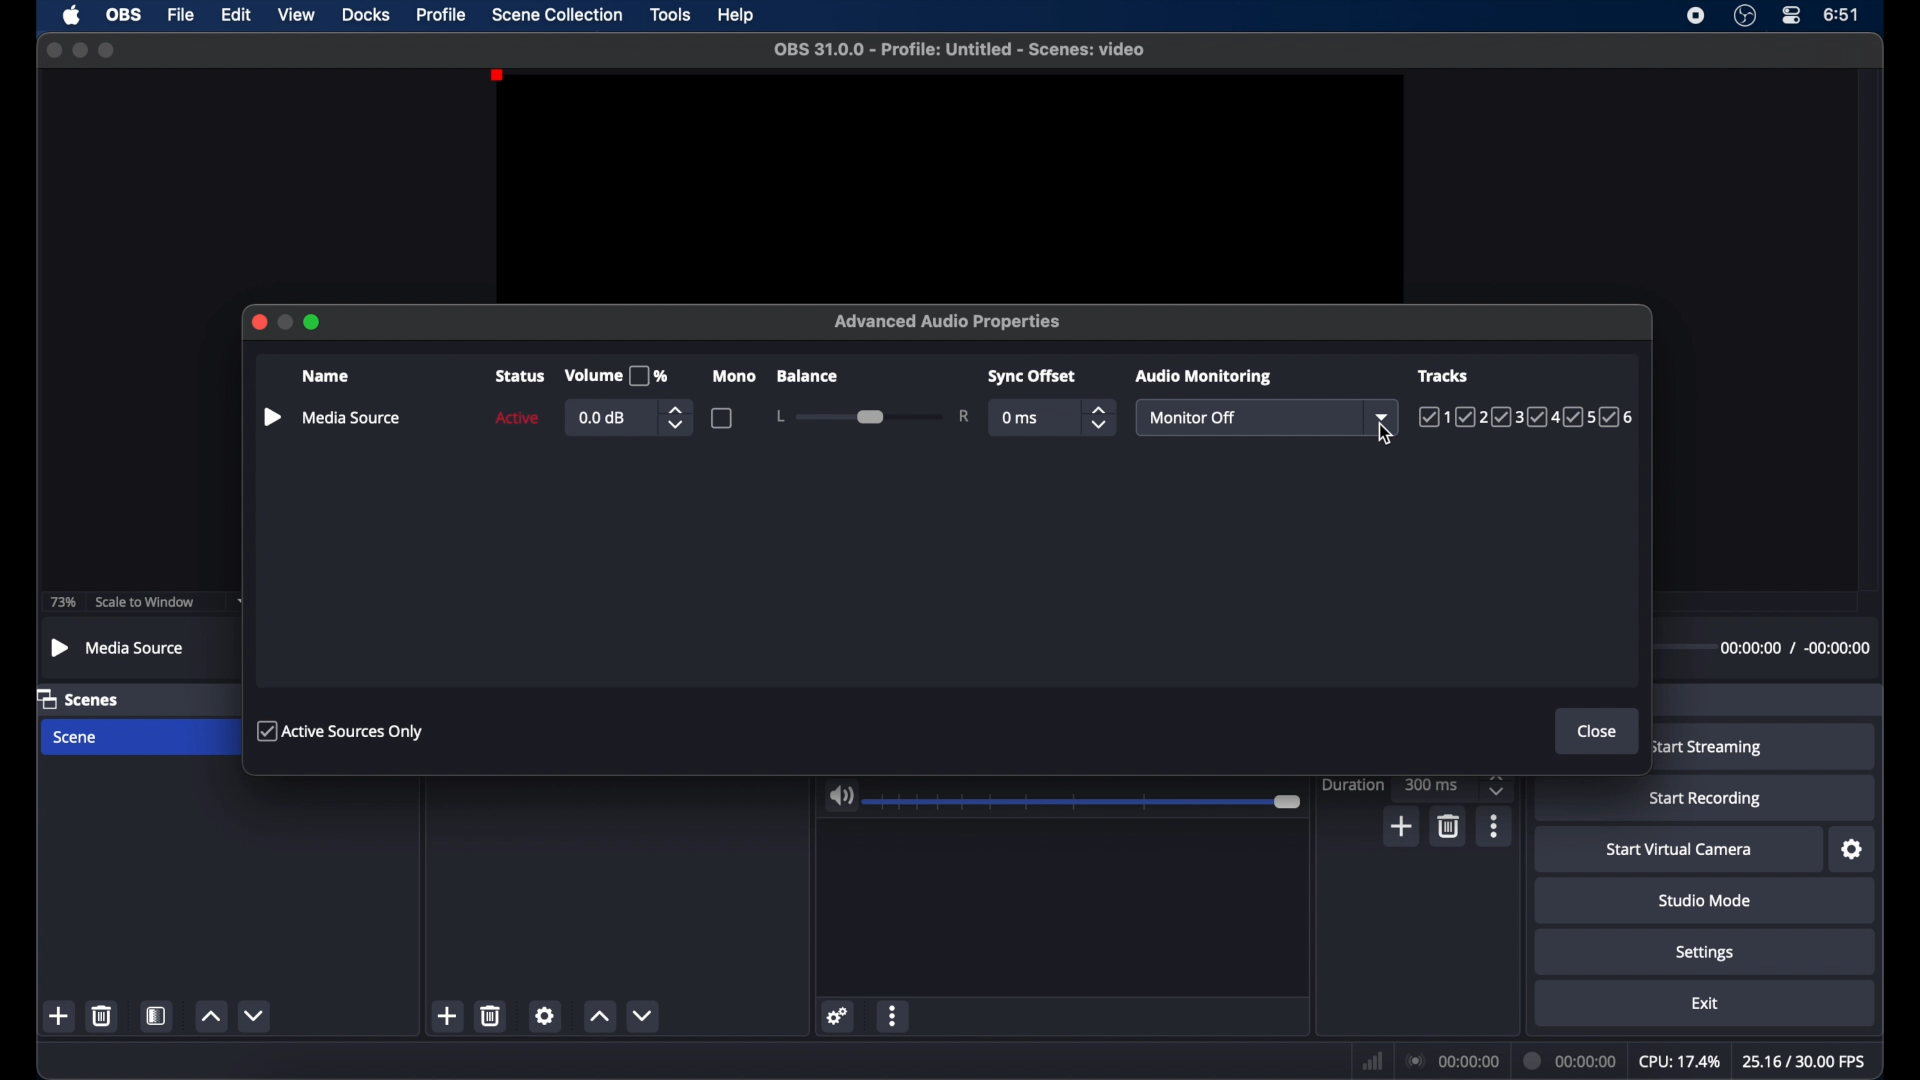  What do you see at coordinates (1100, 418) in the screenshot?
I see `stepper buttons` at bounding box center [1100, 418].